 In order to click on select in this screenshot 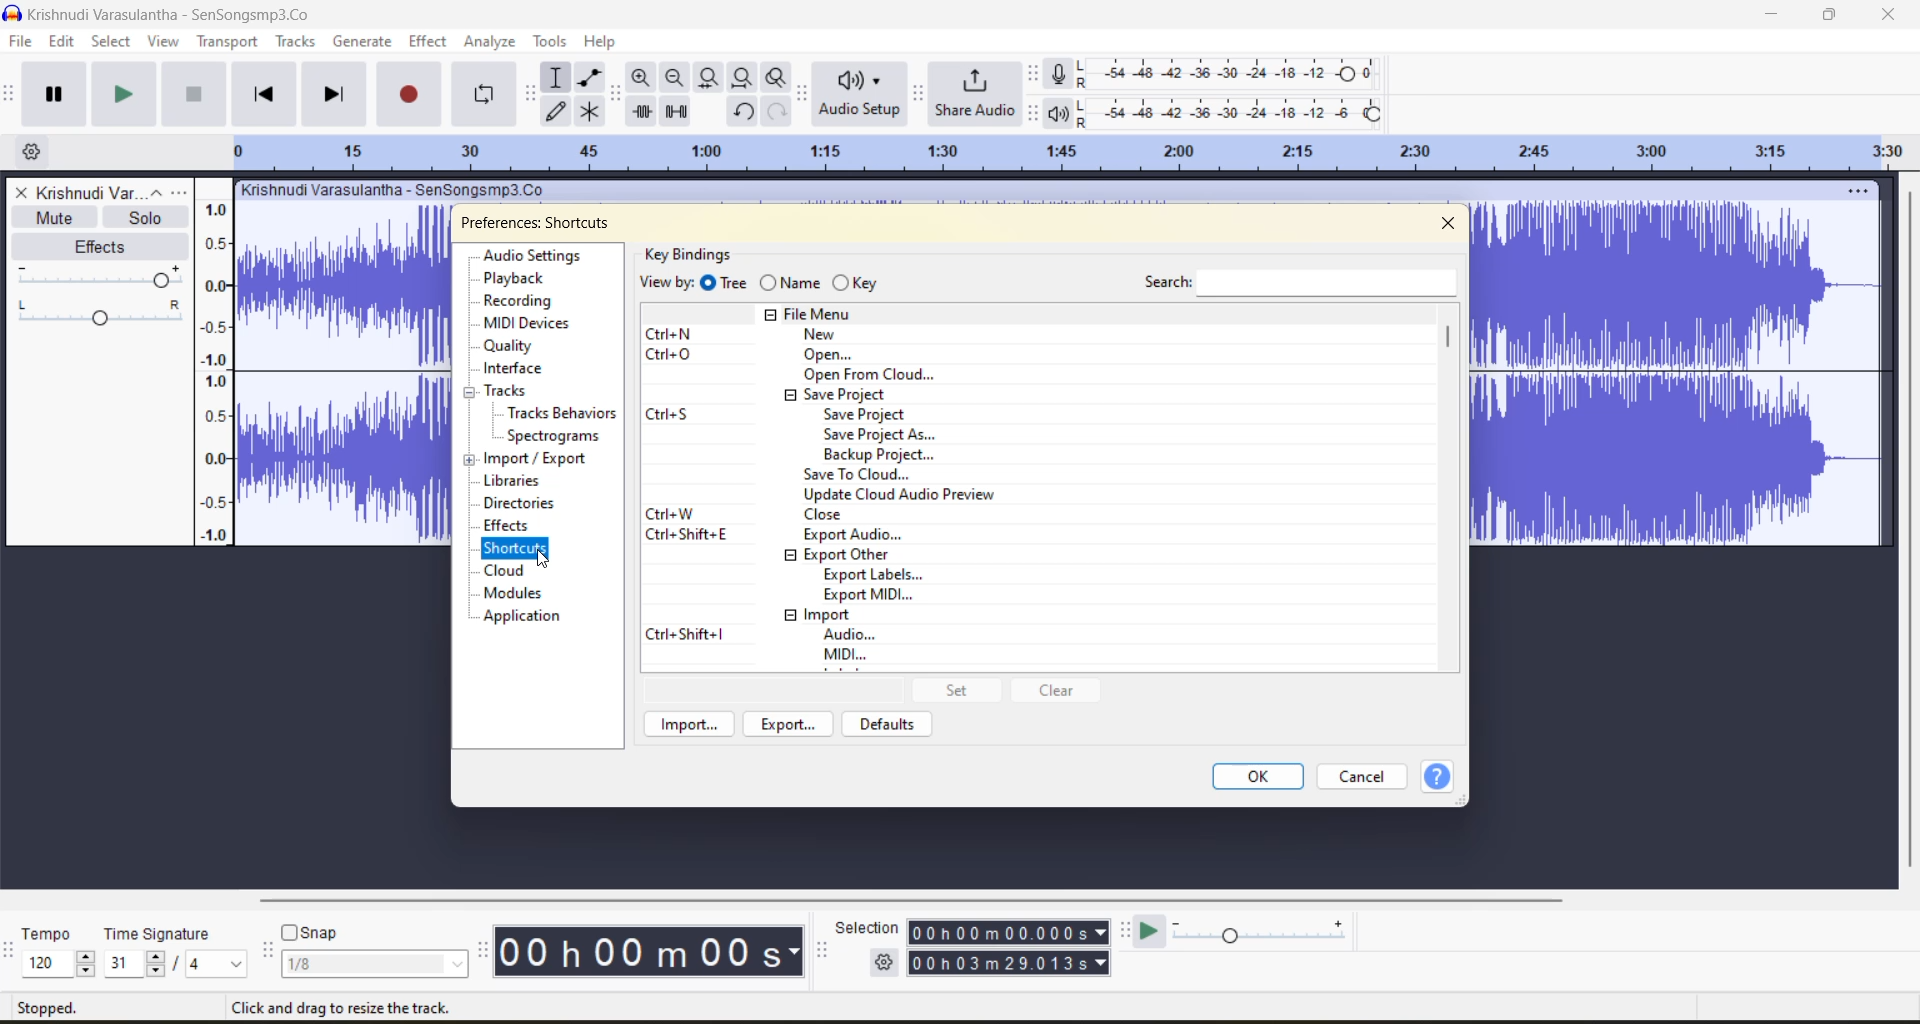, I will do `click(111, 45)`.